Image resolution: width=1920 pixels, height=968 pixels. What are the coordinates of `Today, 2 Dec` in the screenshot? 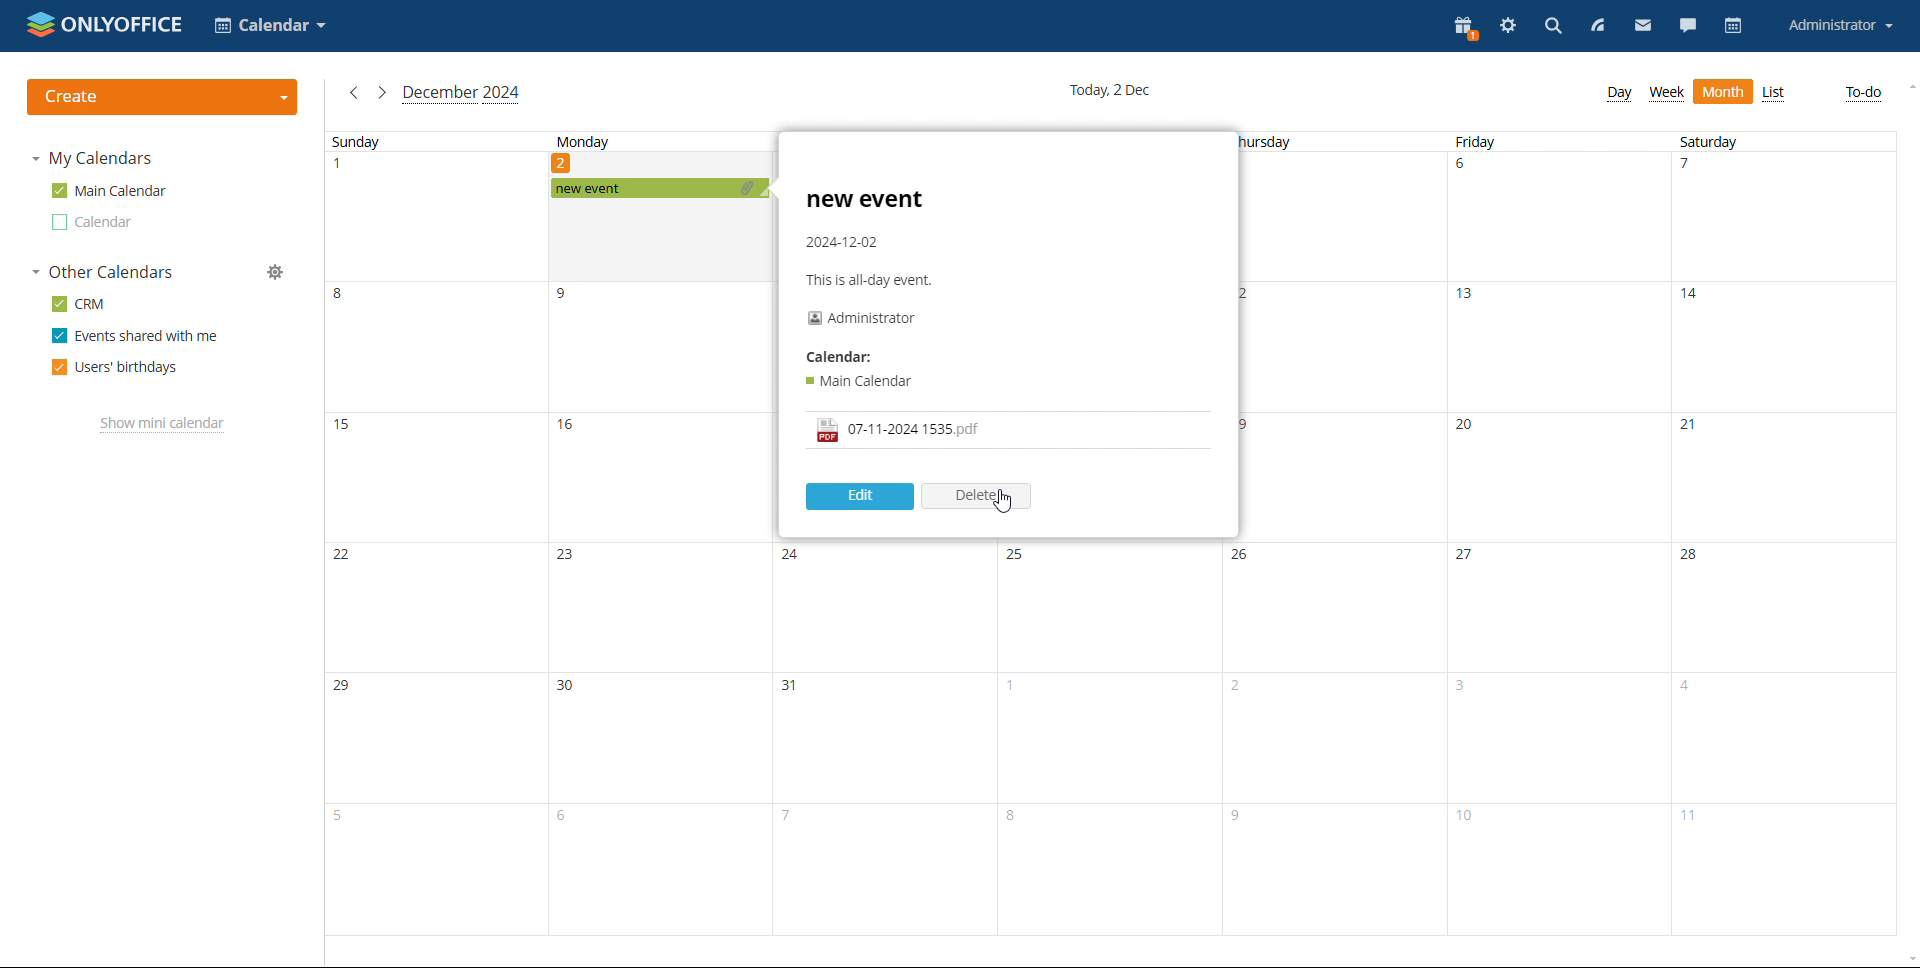 It's located at (1115, 89).